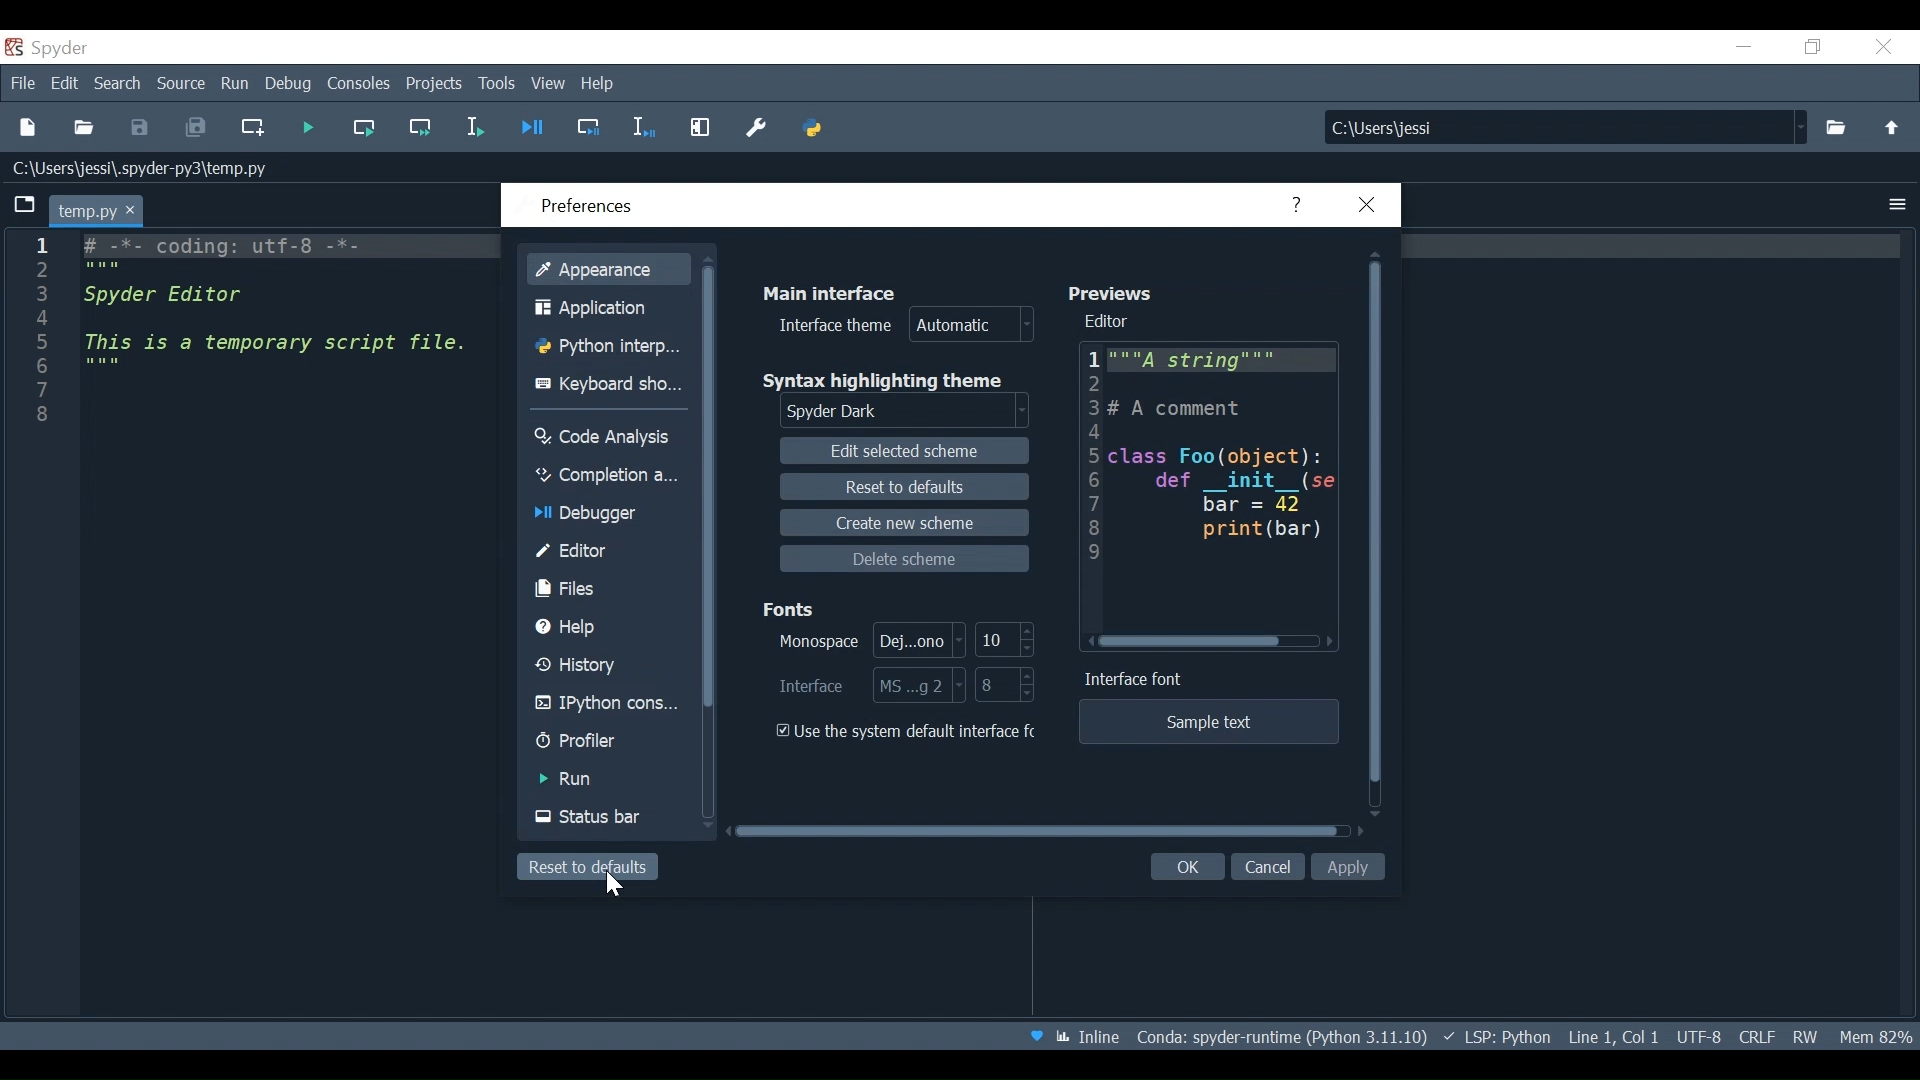 The width and height of the screenshot is (1920, 1080). What do you see at coordinates (1298, 204) in the screenshot?
I see `Help` at bounding box center [1298, 204].